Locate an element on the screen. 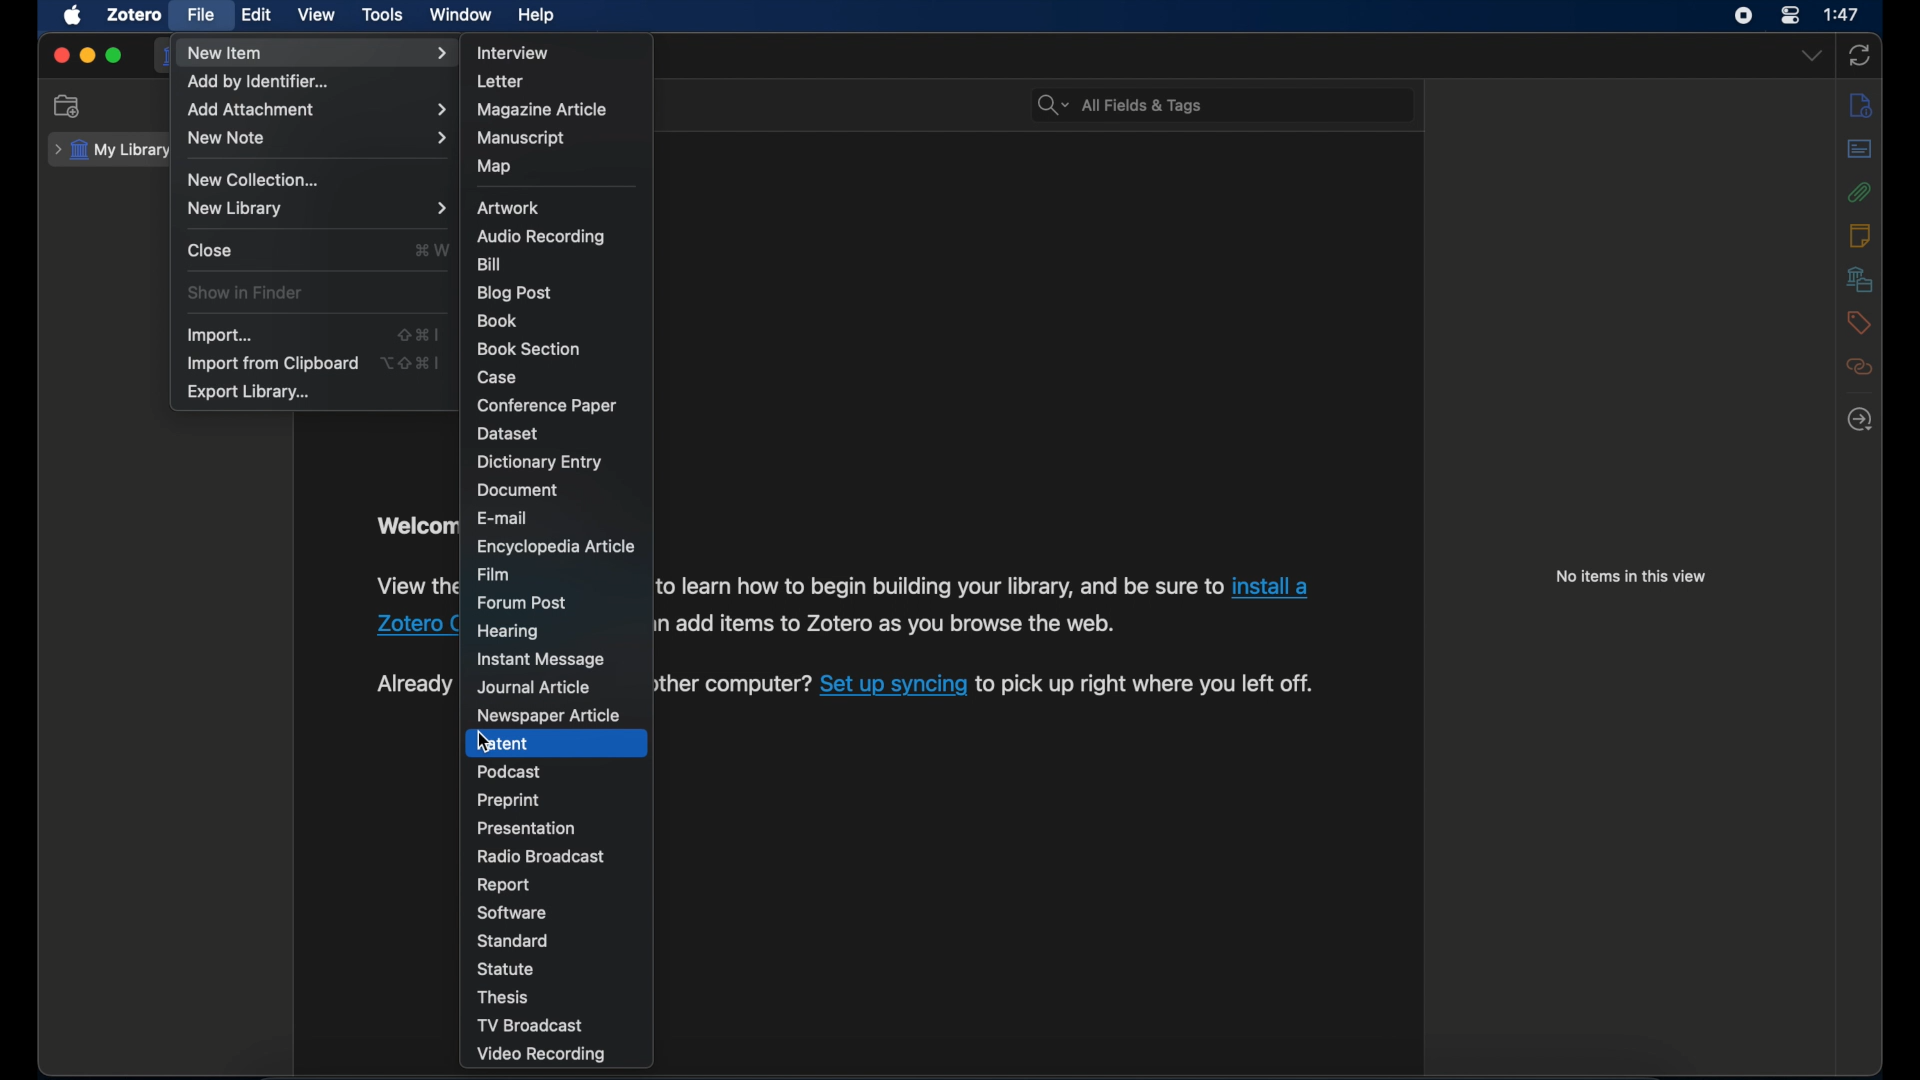 The width and height of the screenshot is (1920, 1080). conference paper is located at coordinates (548, 405).